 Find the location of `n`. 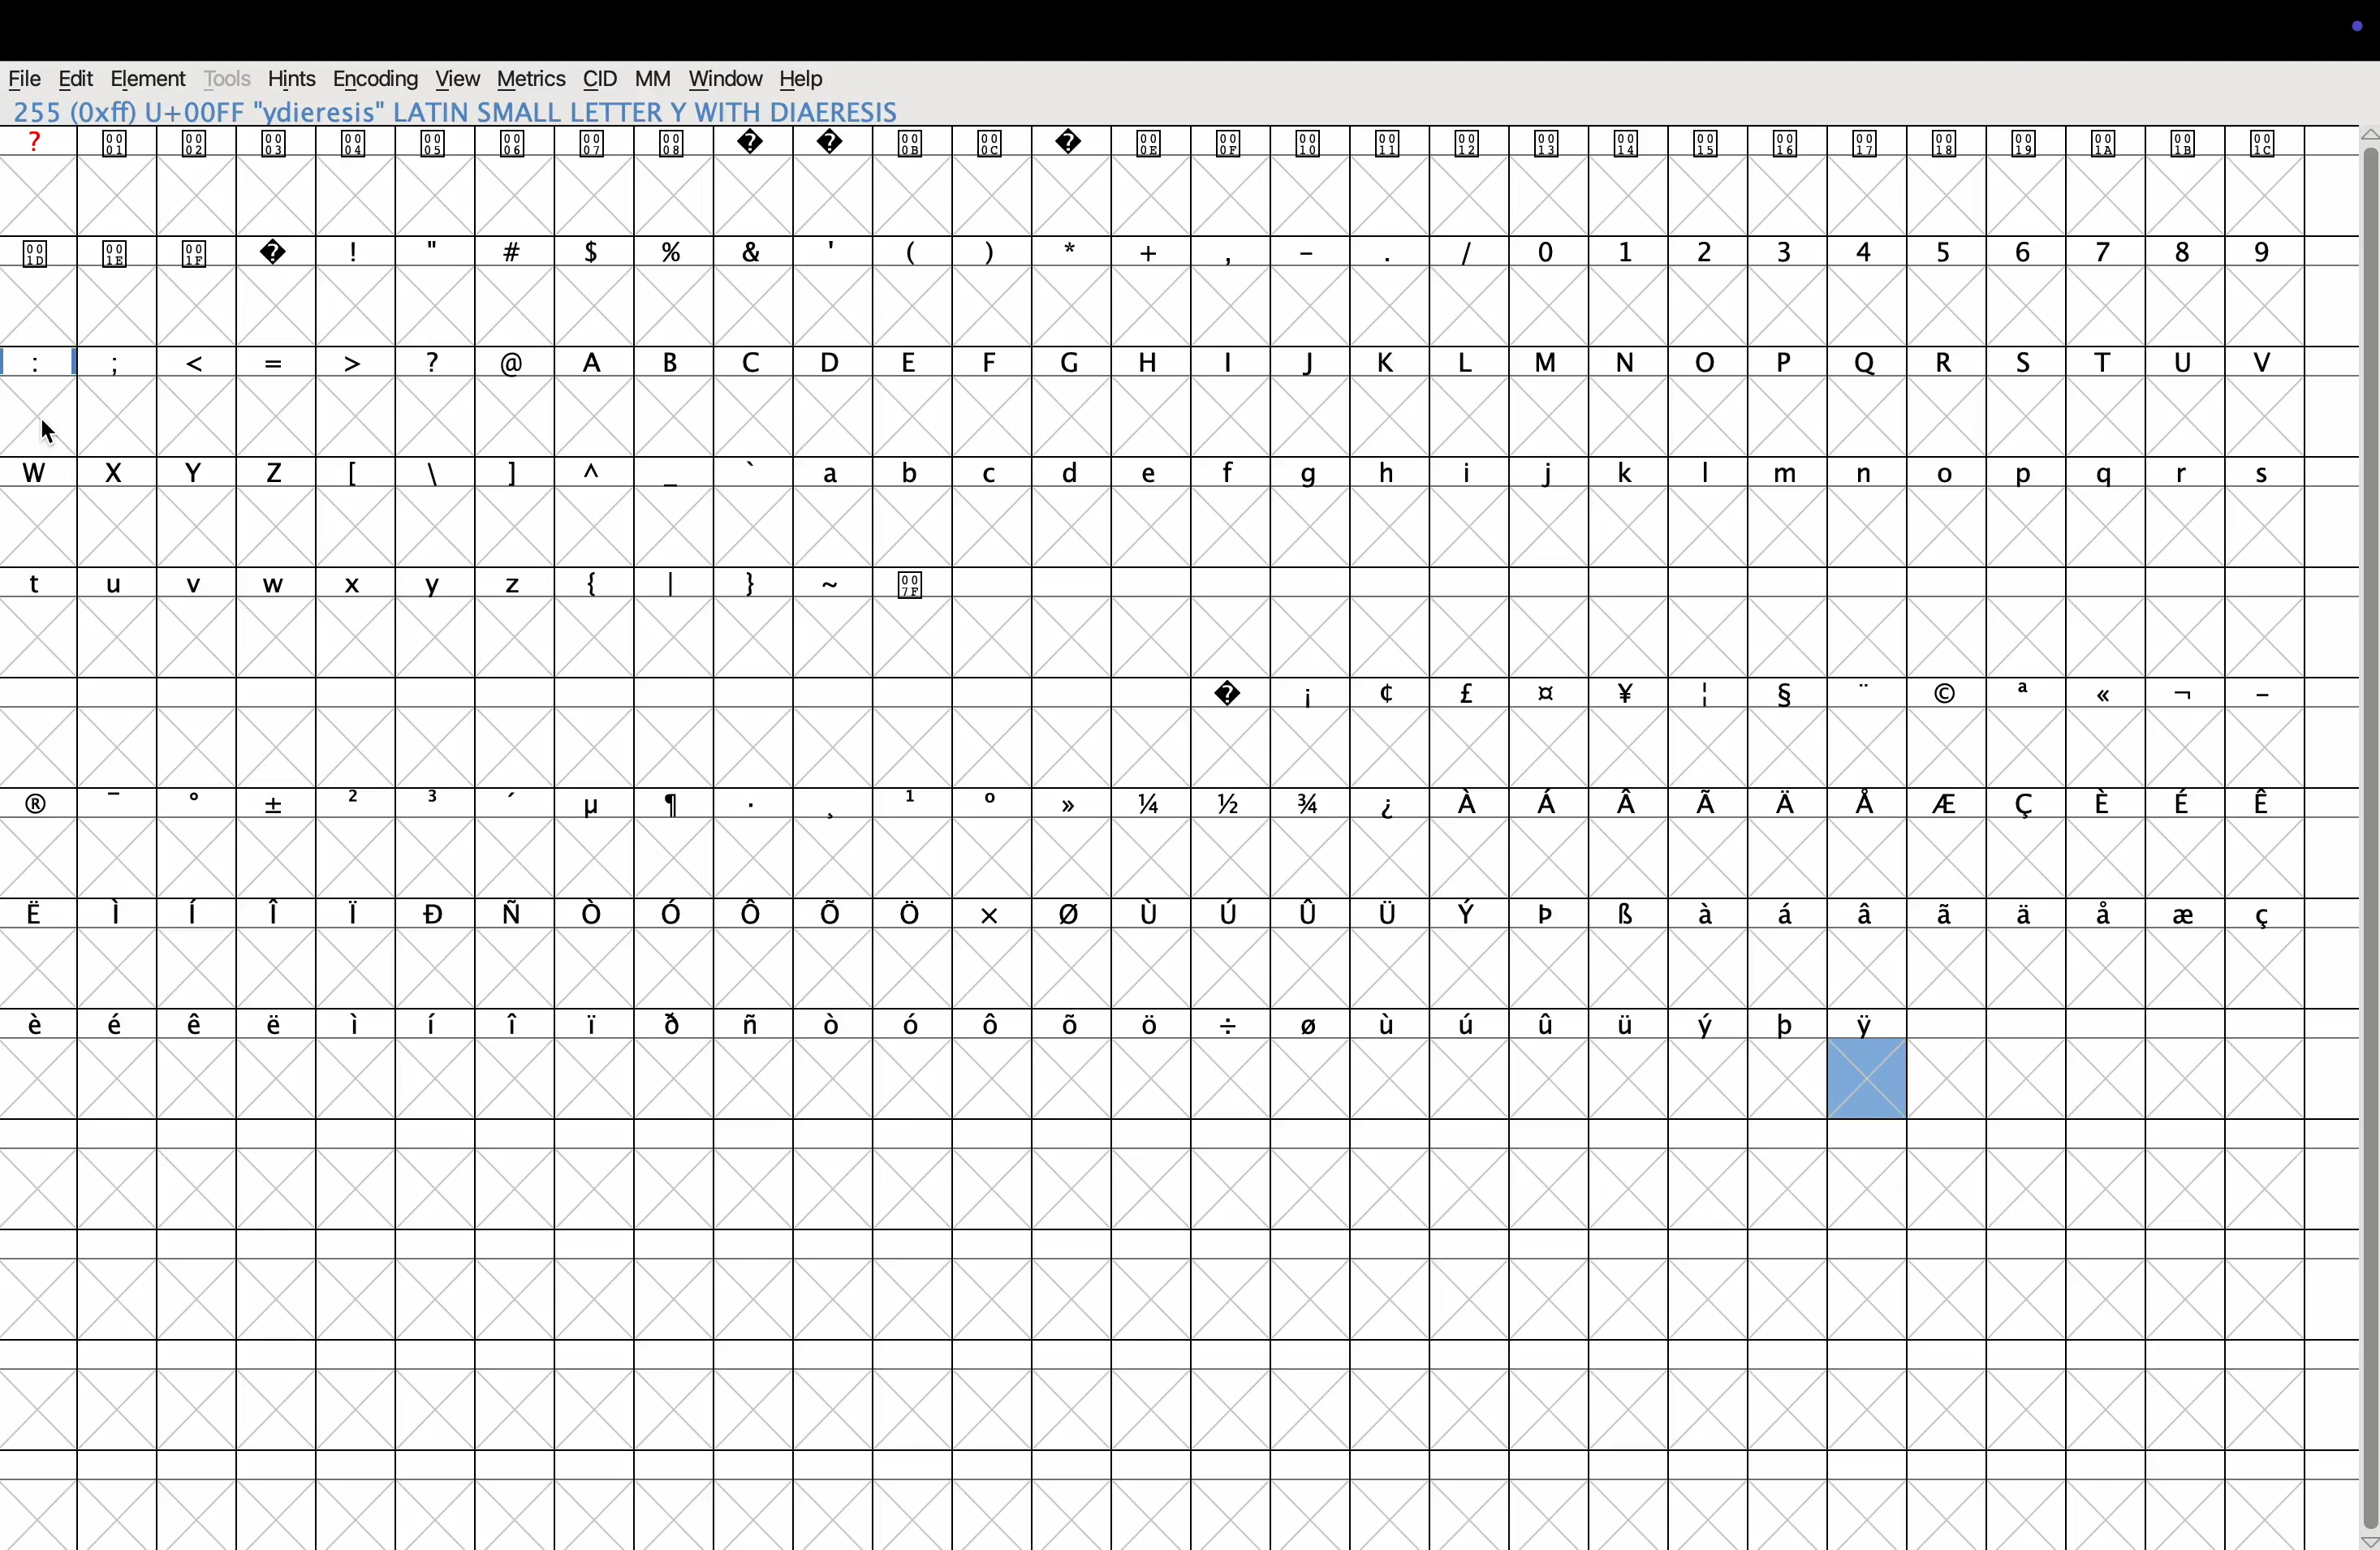

n is located at coordinates (1634, 392).